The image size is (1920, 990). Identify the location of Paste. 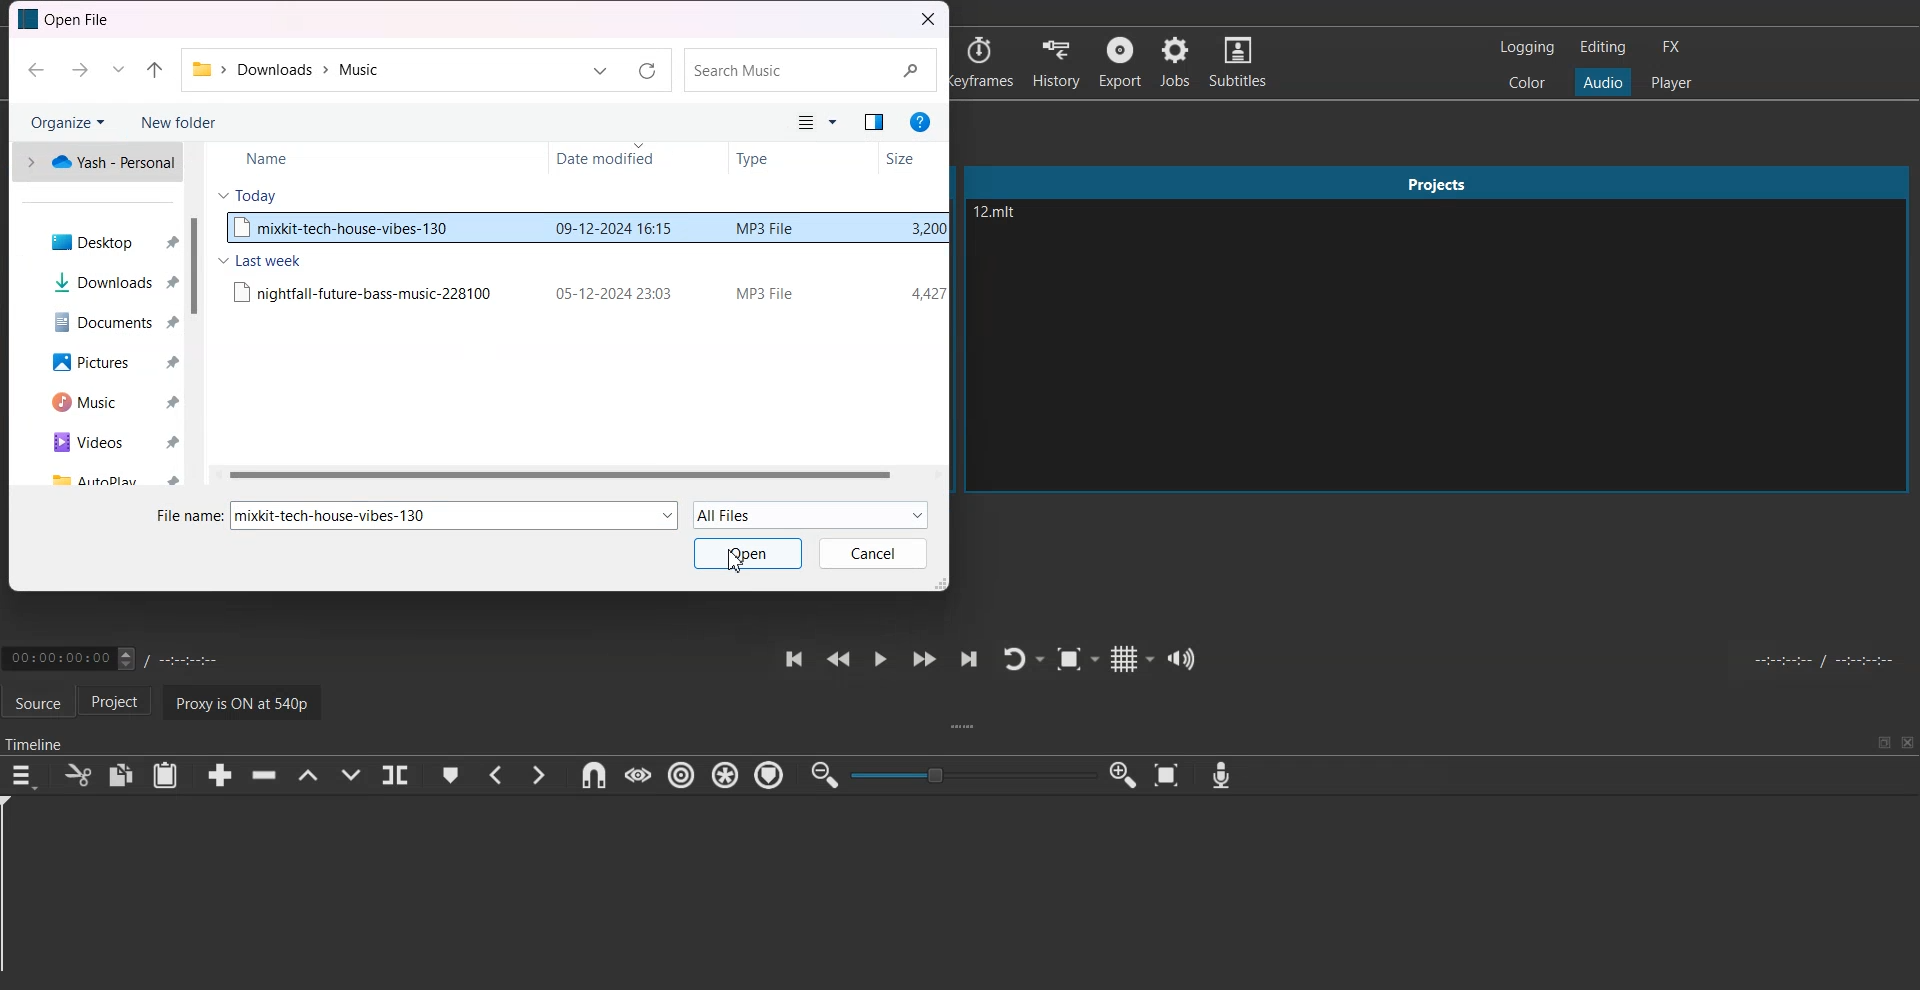
(165, 775).